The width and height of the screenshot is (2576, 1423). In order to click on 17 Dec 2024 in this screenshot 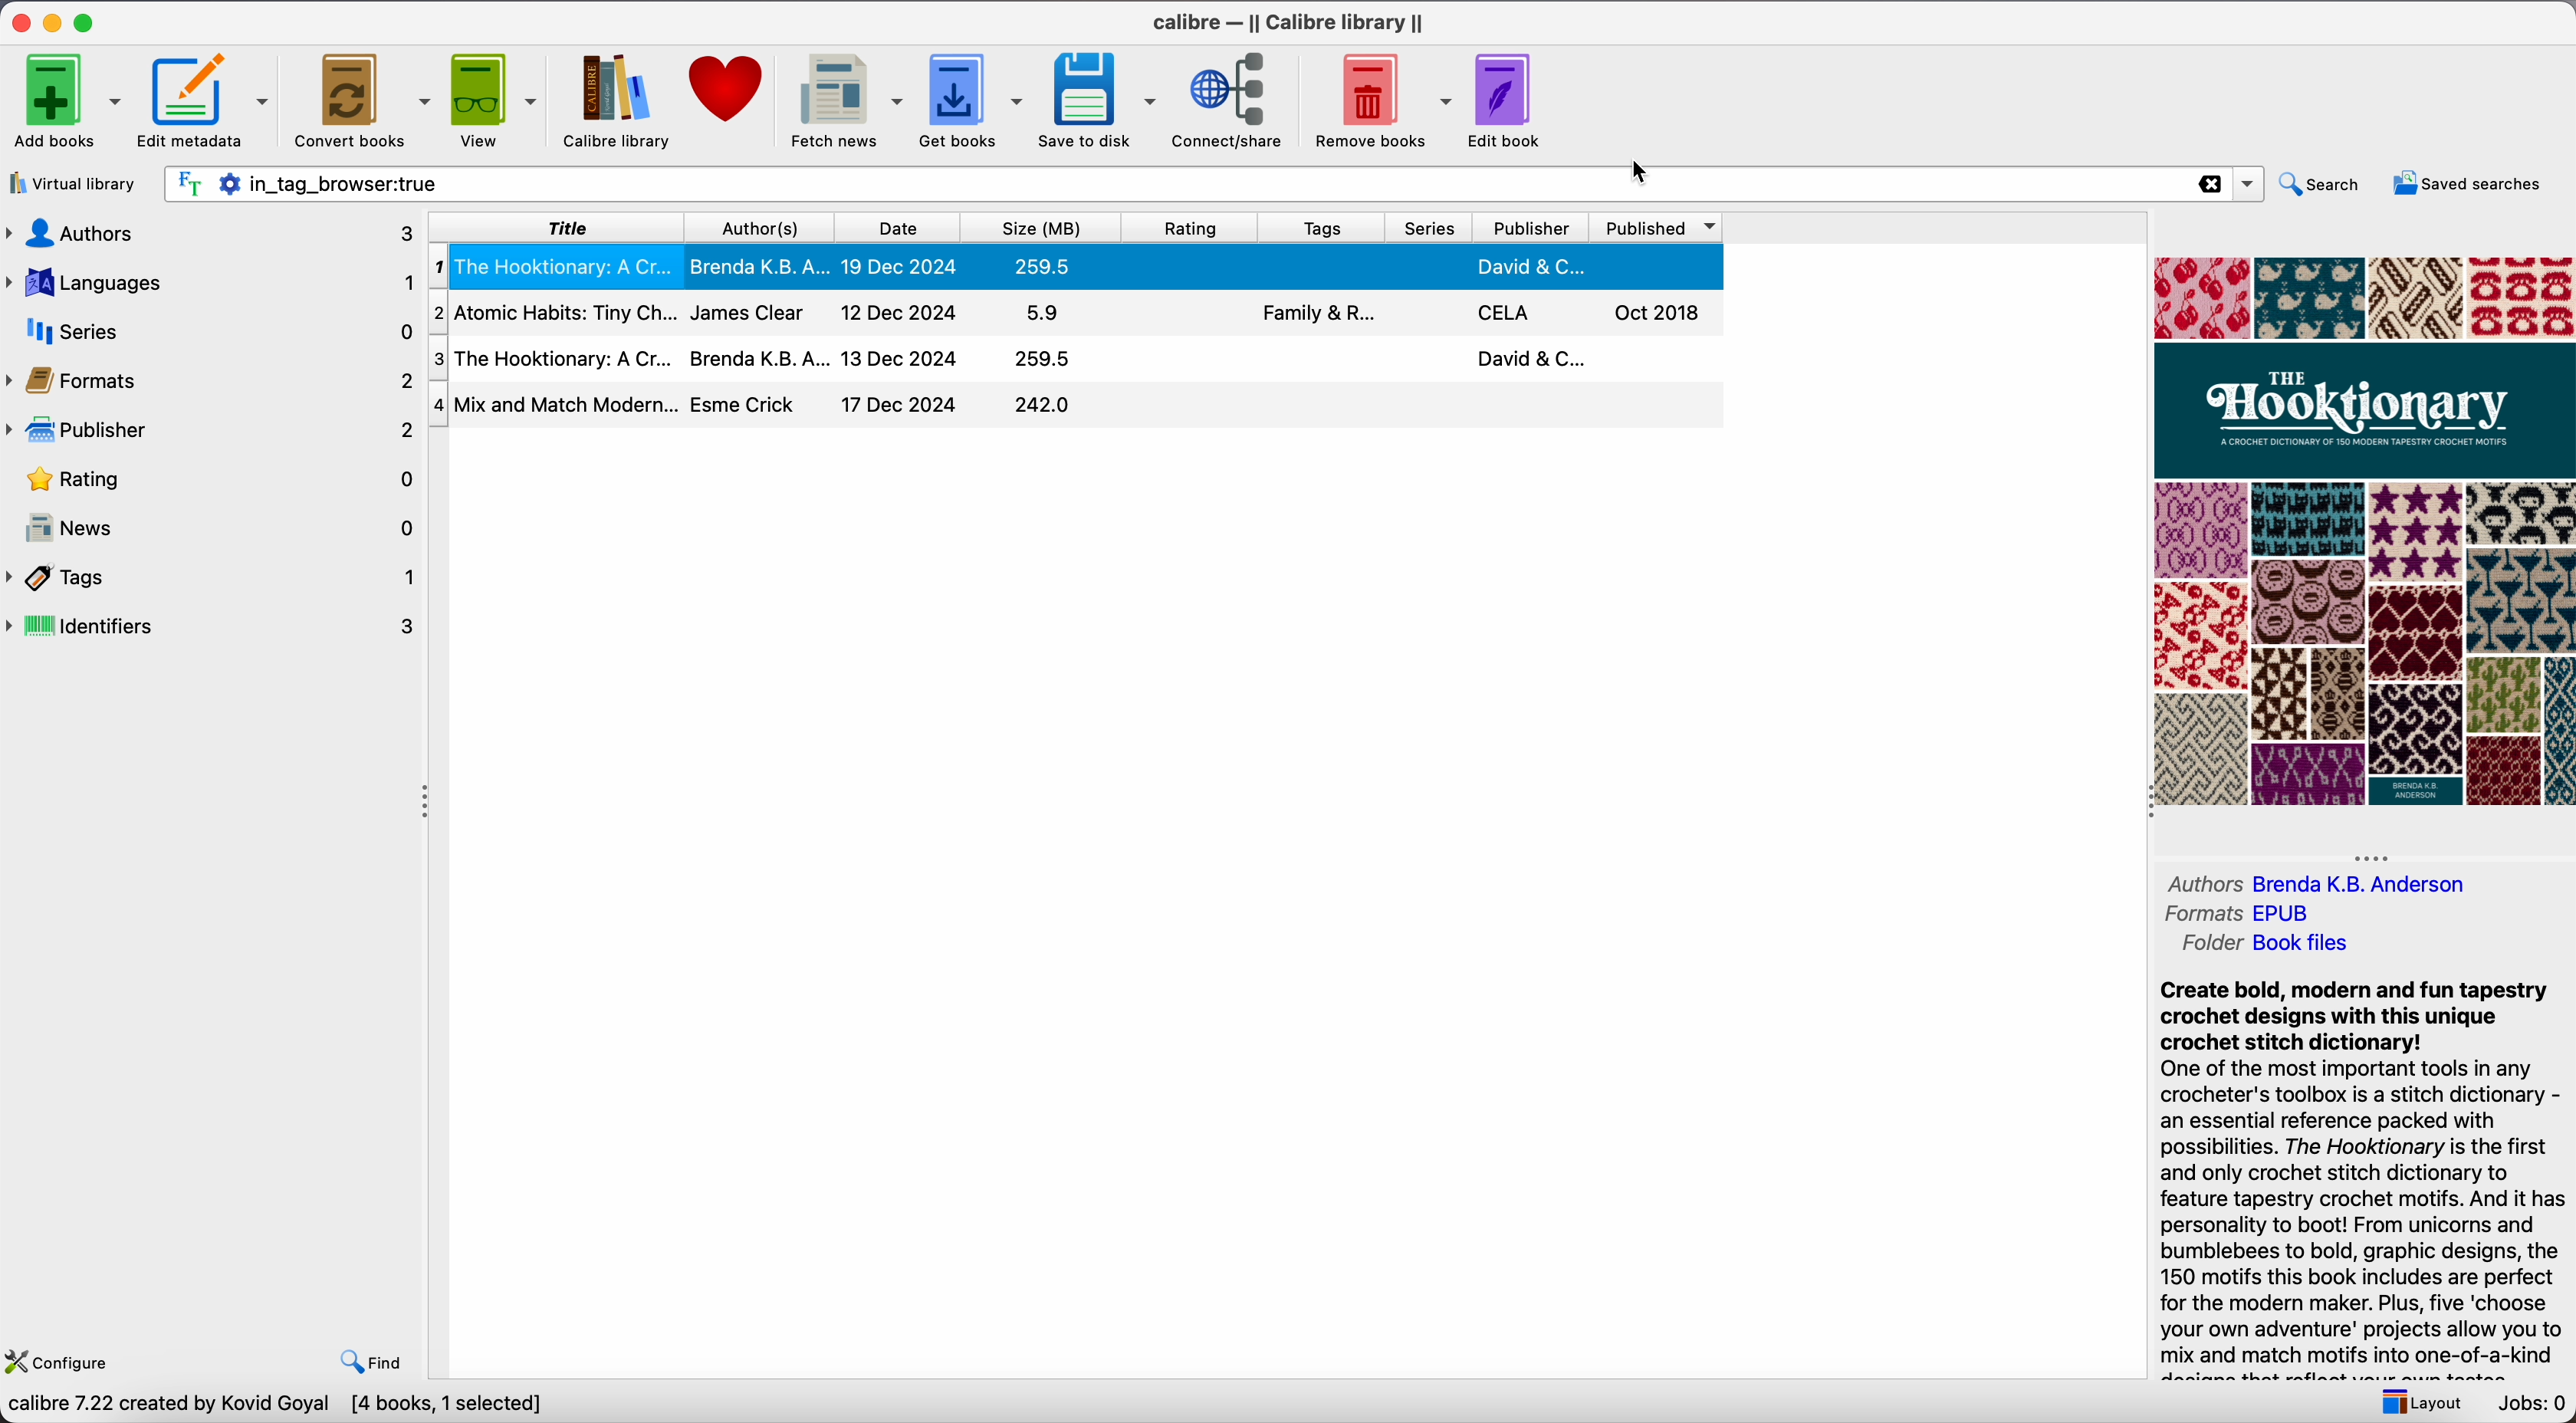, I will do `click(901, 404)`.